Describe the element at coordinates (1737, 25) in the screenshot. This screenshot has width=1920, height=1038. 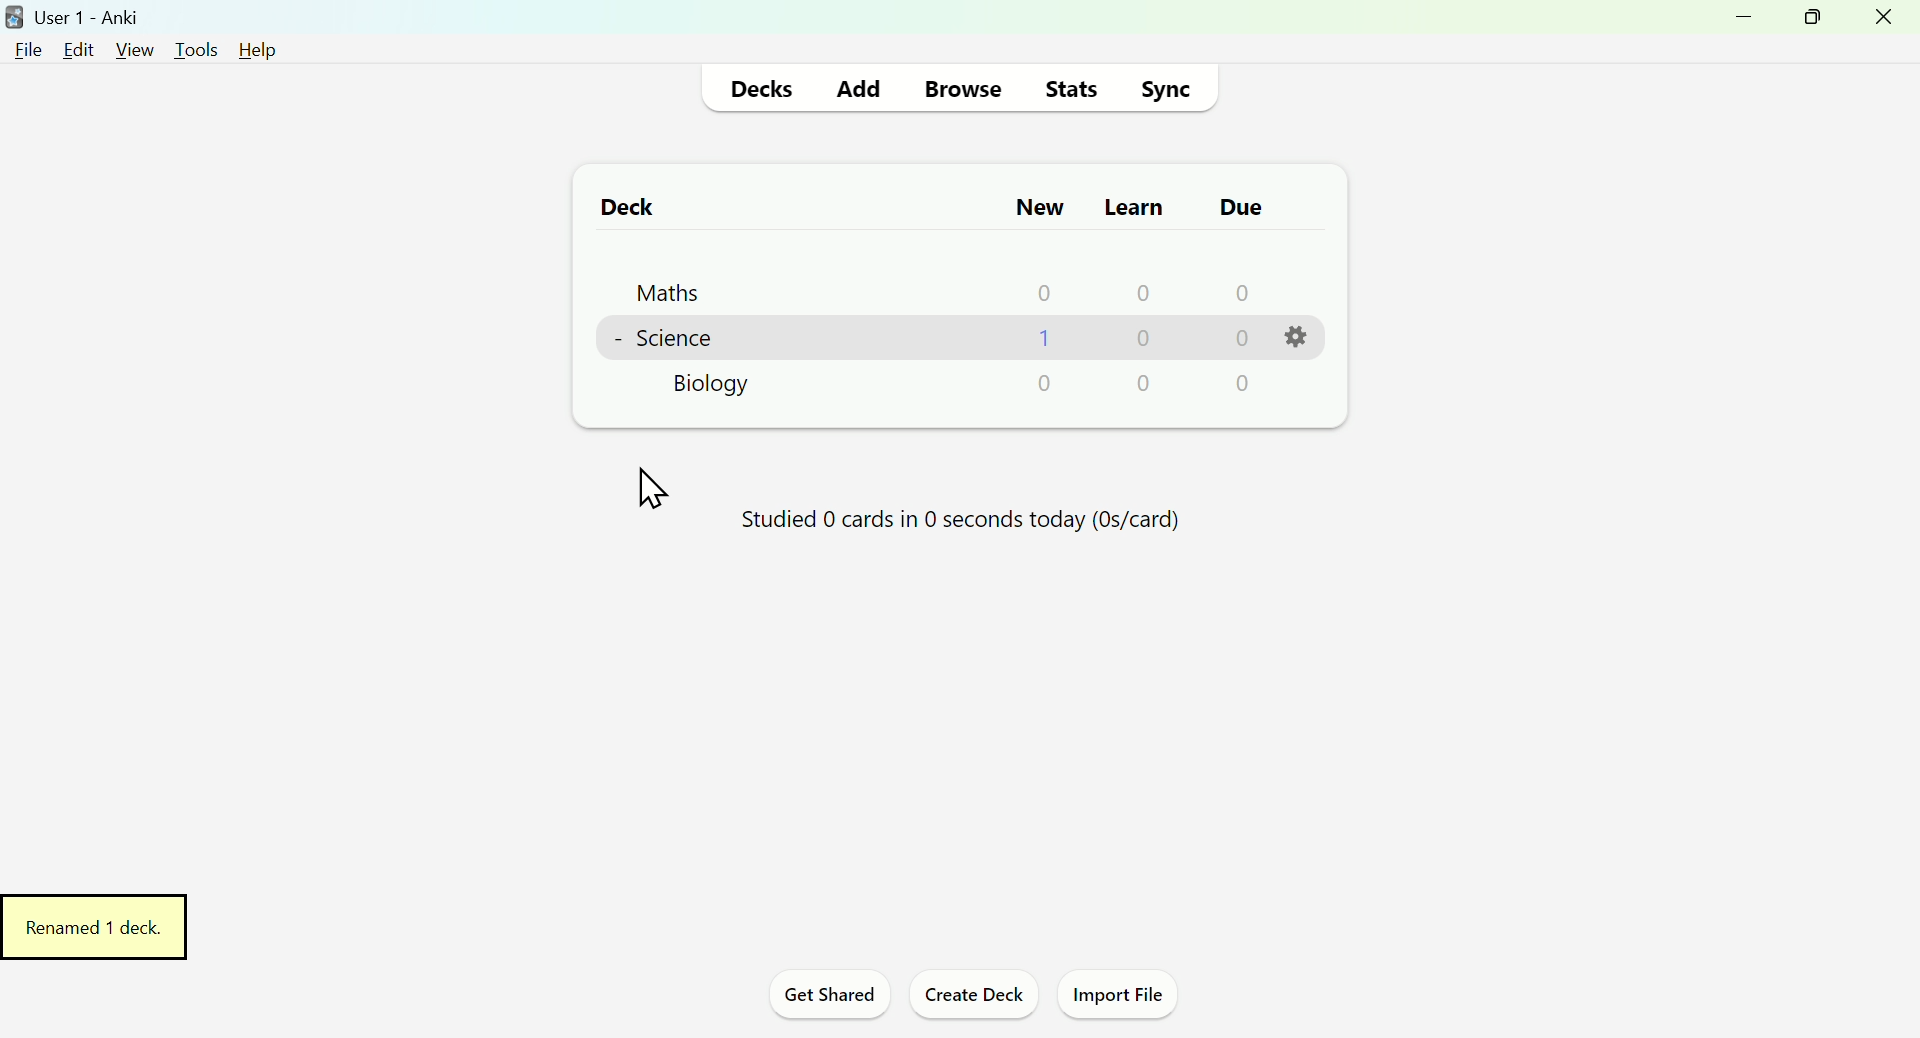
I see `Minimize` at that location.